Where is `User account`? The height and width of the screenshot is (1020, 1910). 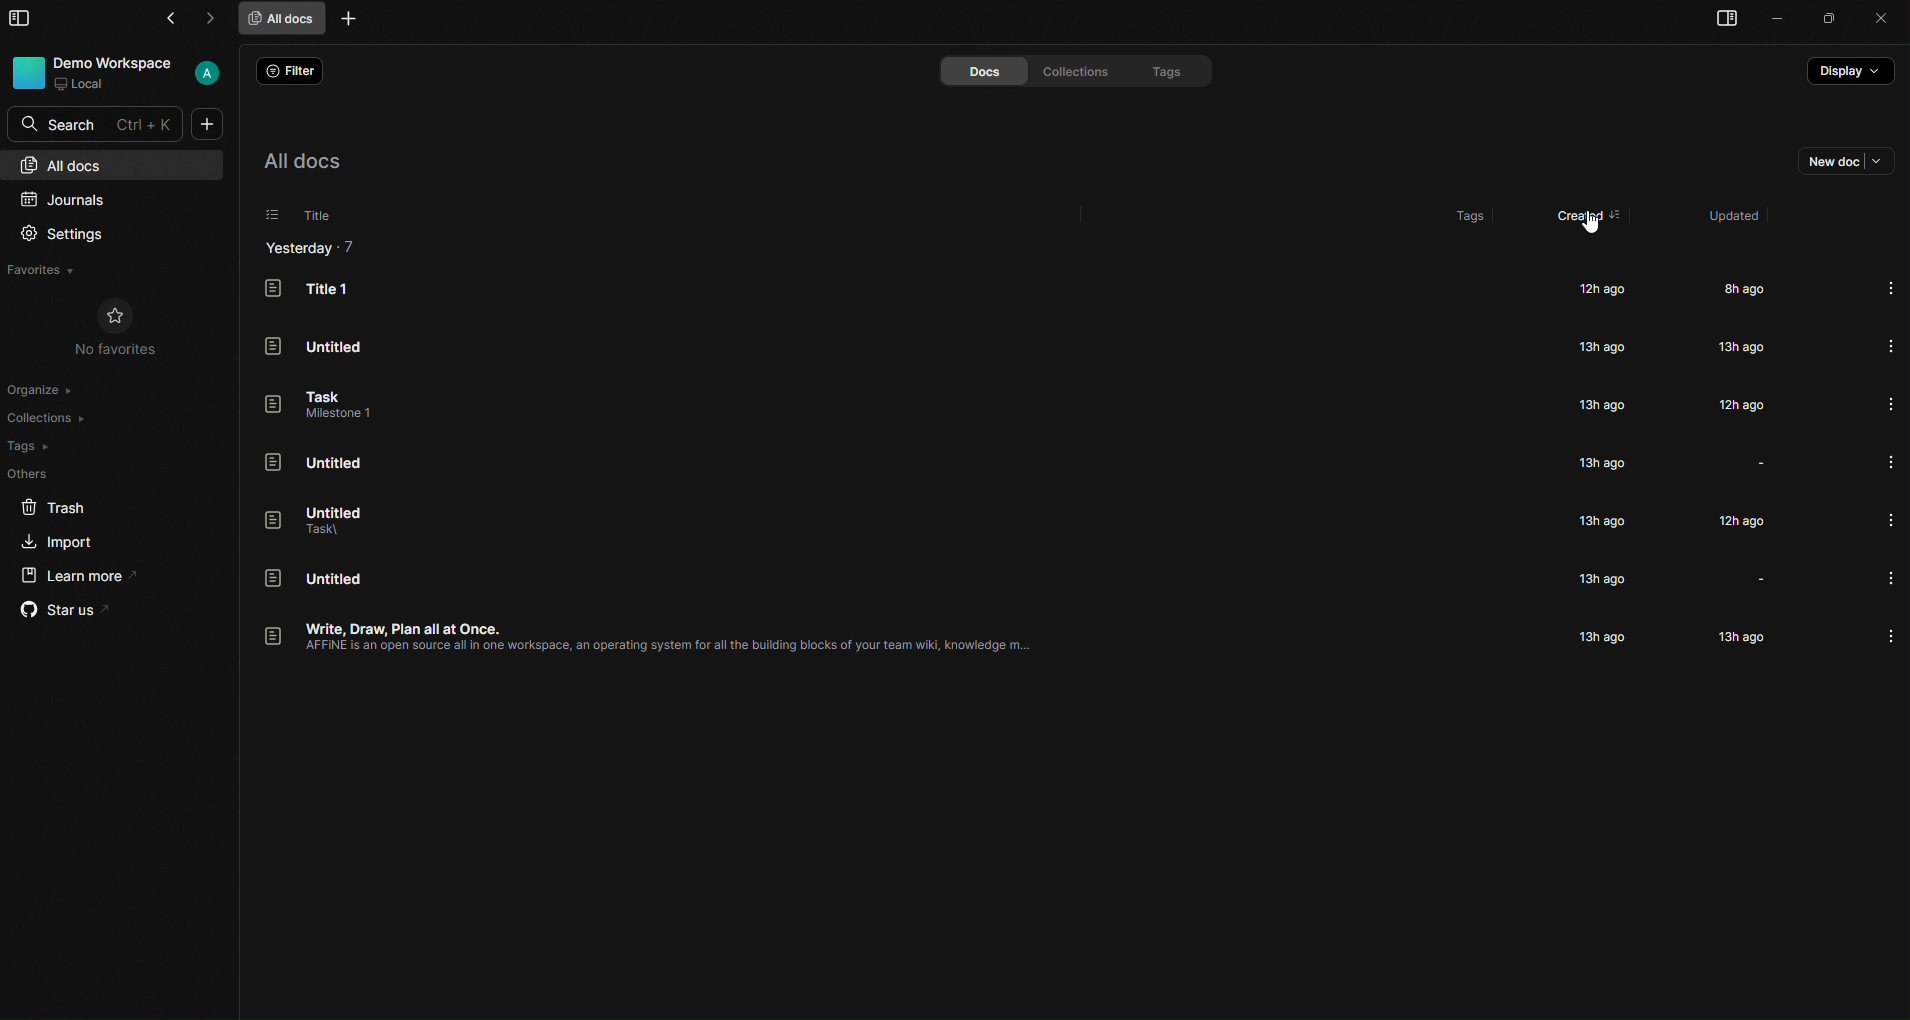 User account is located at coordinates (208, 72).